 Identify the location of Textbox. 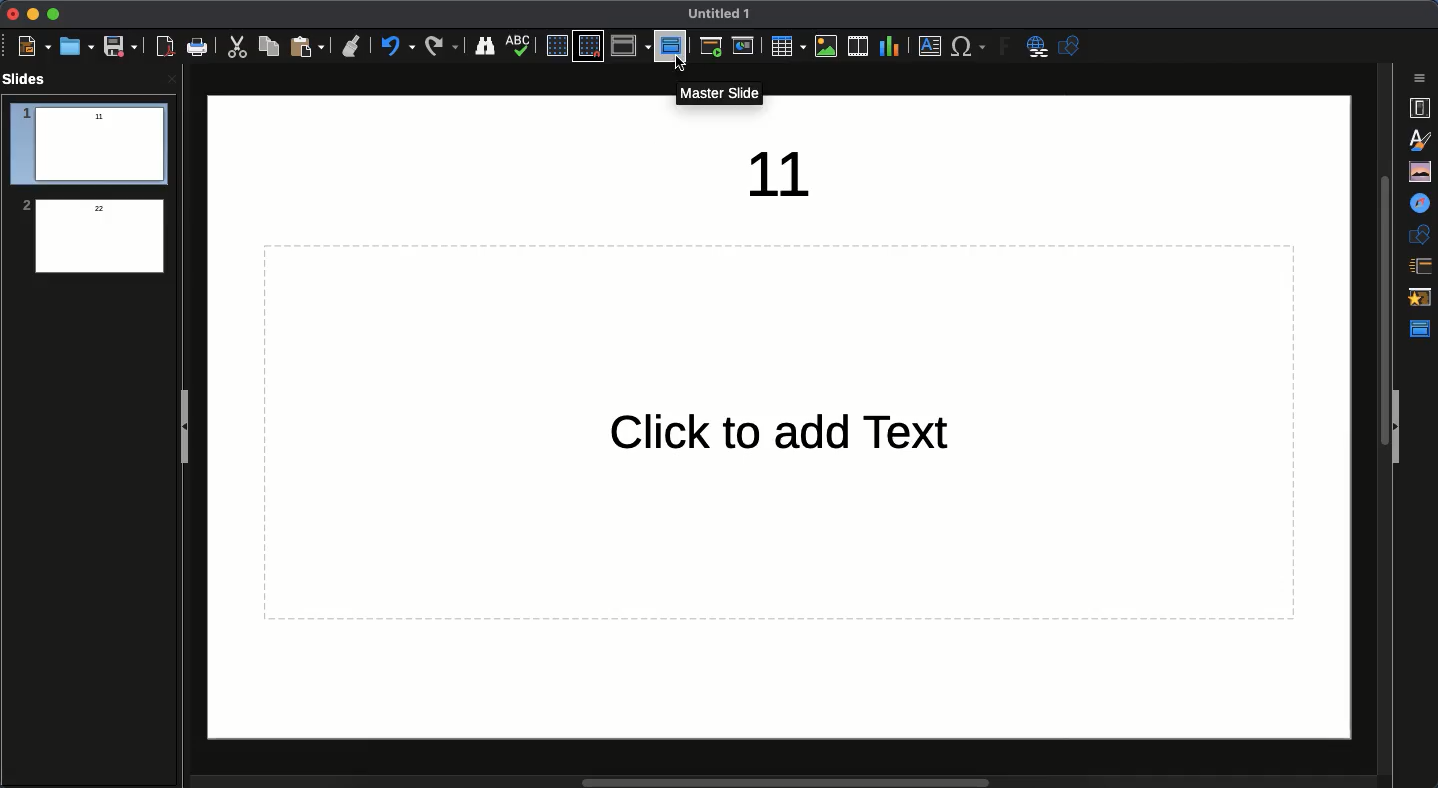
(927, 47).